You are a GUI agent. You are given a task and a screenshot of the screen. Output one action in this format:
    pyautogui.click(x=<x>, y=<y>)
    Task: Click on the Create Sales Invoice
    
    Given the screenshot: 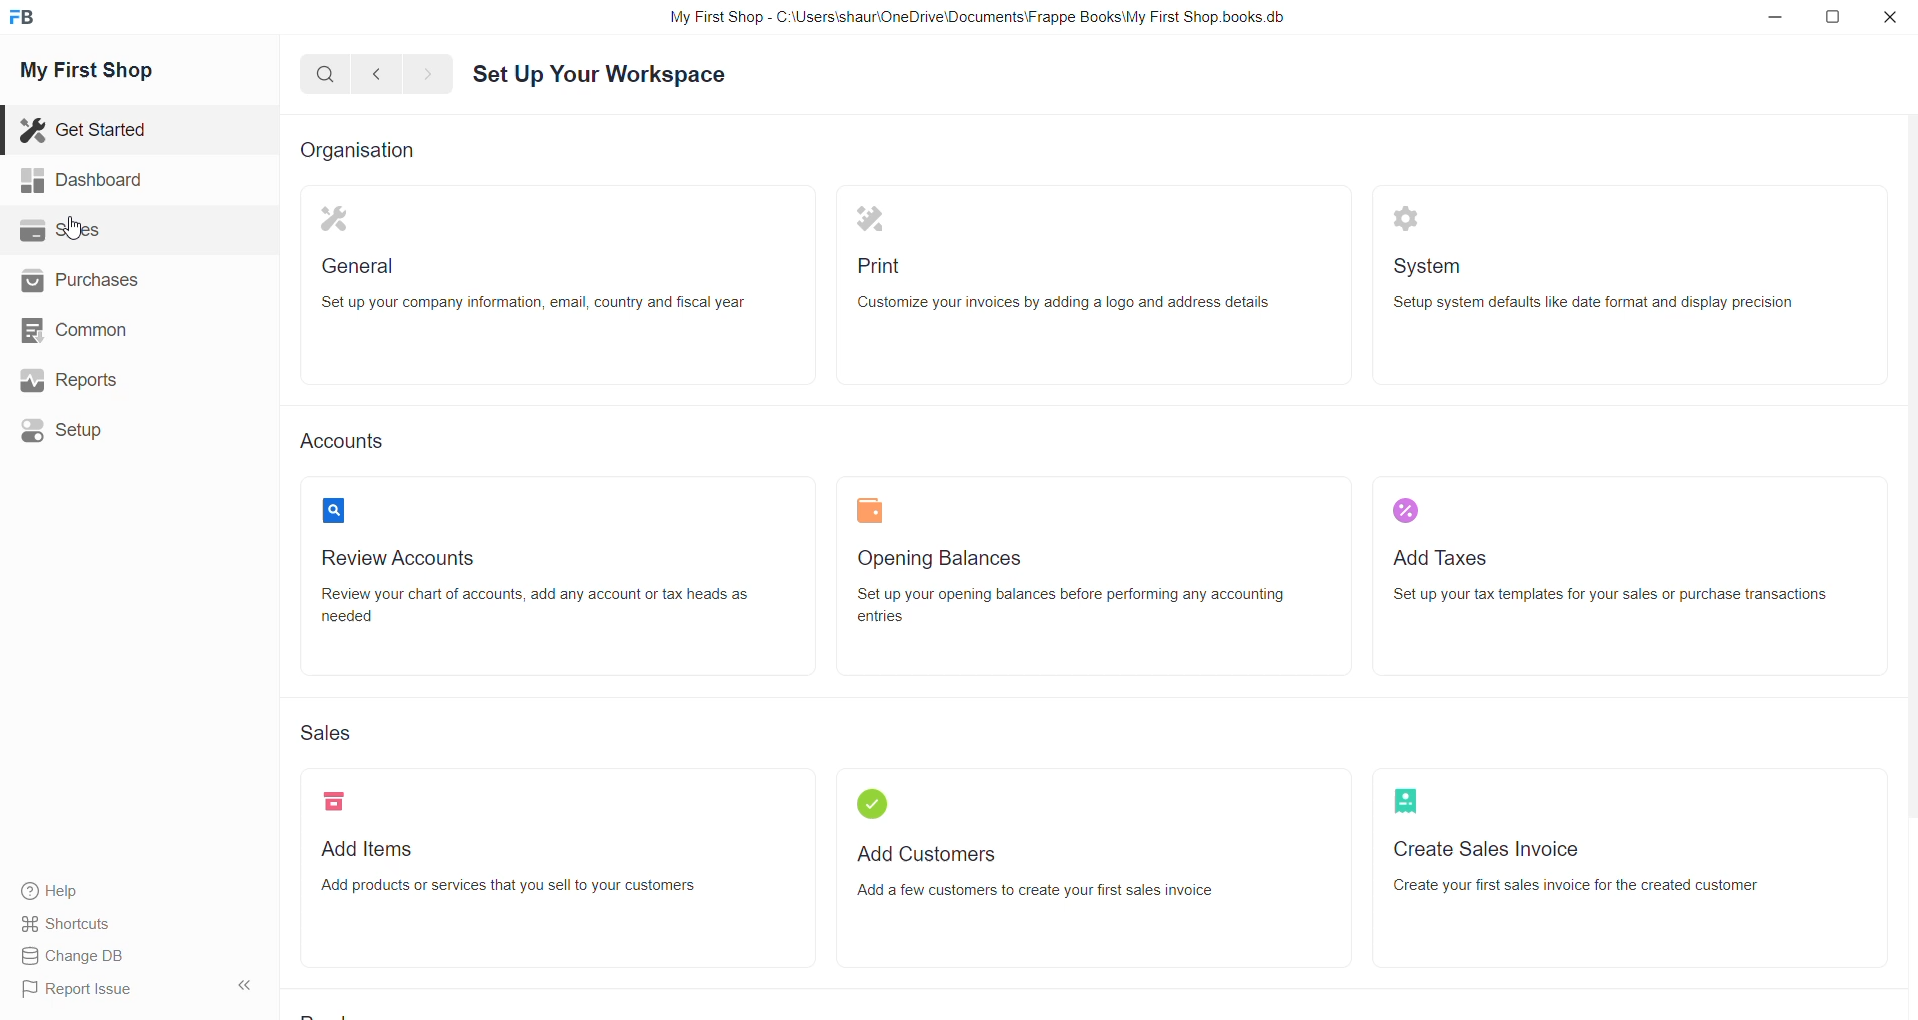 What is the action you would take?
    pyautogui.click(x=1634, y=868)
    